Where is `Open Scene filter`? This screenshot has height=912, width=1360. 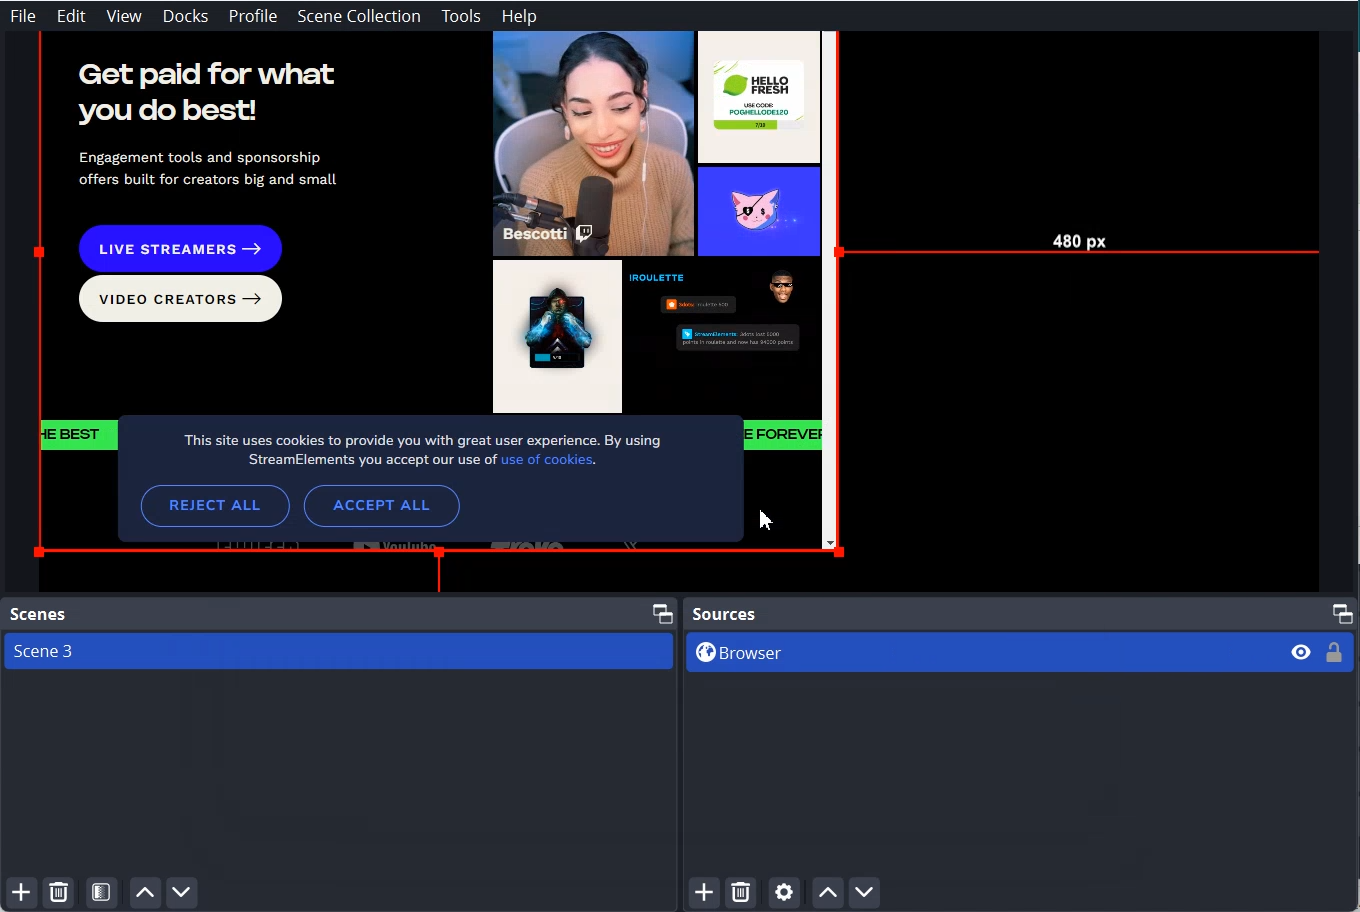
Open Scene filter is located at coordinates (102, 893).